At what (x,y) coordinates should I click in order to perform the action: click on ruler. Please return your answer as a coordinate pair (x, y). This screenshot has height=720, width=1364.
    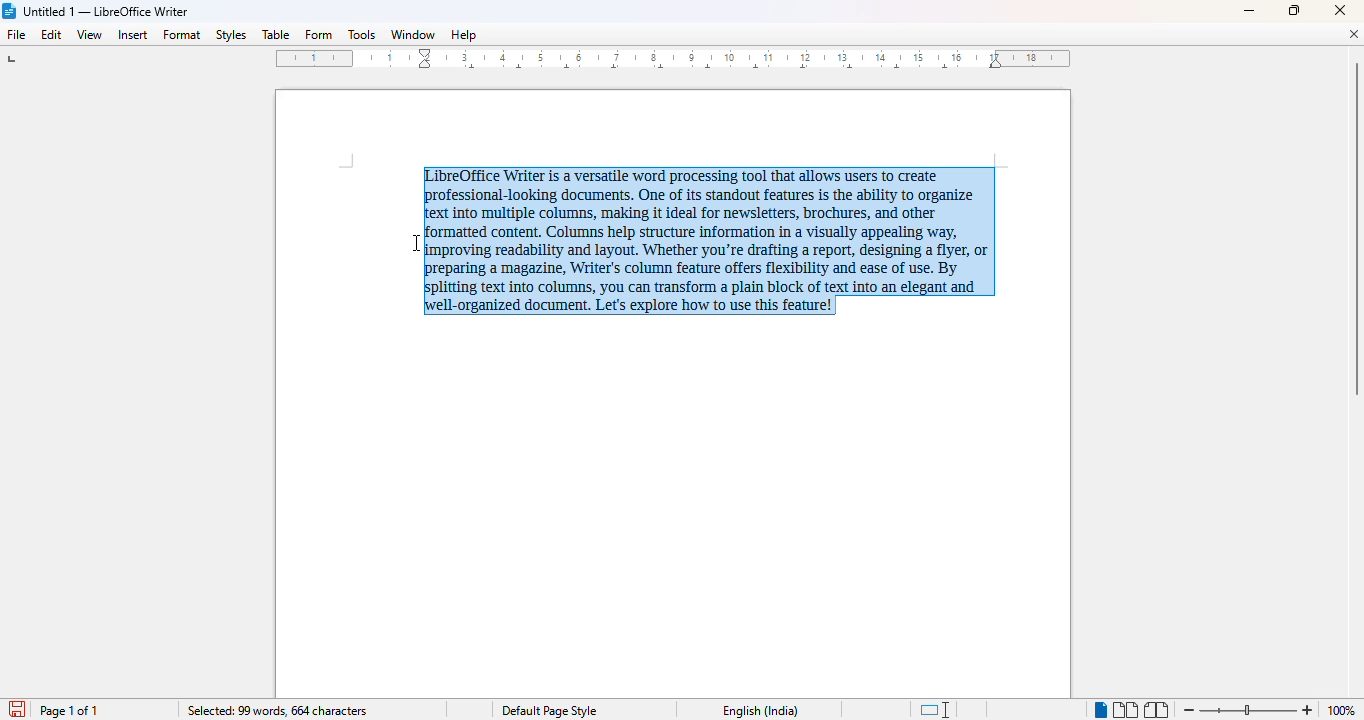
    Looking at the image, I should click on (674, 58).